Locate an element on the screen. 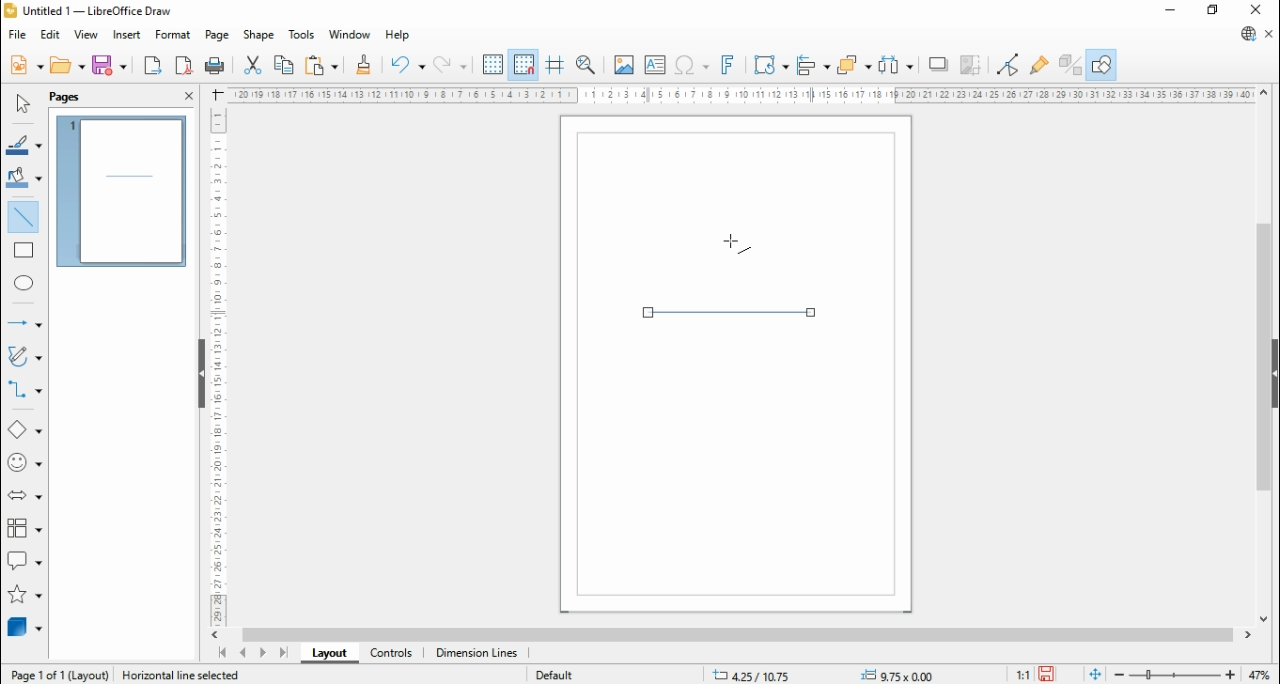 The image size is (1280, 684). basic shapes is located at coordinates (24, 430).